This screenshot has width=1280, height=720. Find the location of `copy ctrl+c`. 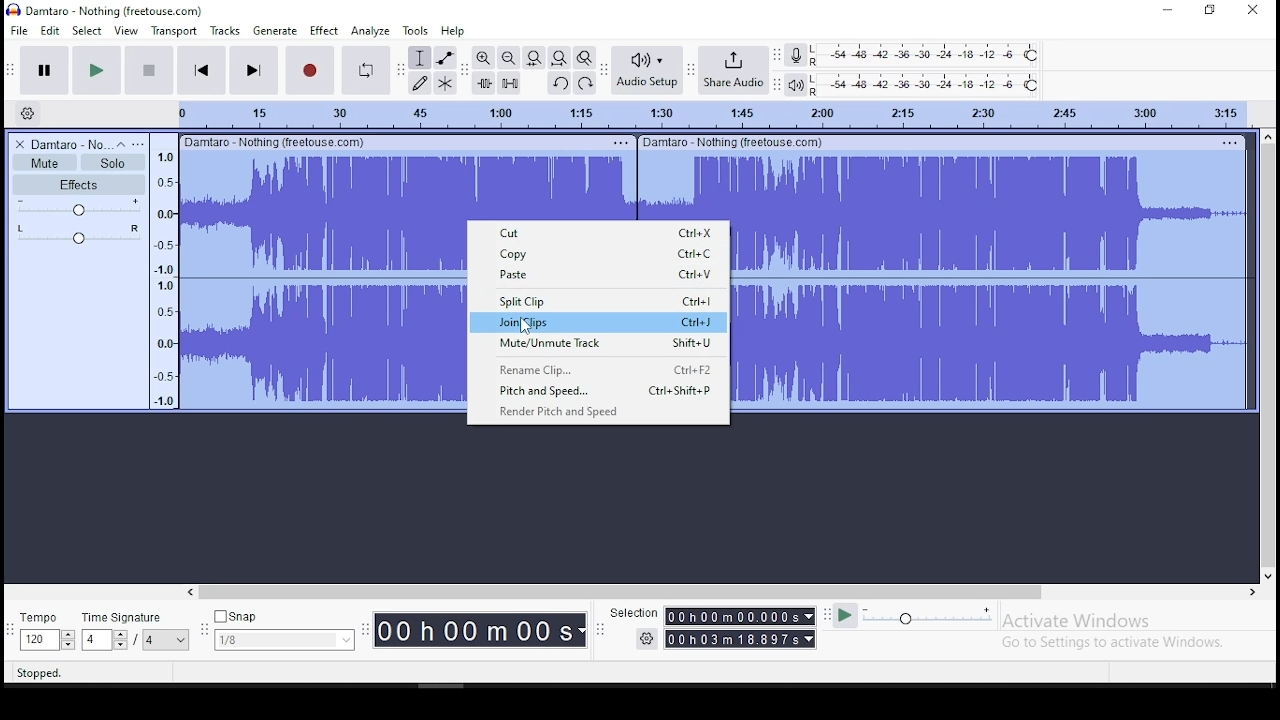

copy ctrl+c is located at coordinates (604, 254).